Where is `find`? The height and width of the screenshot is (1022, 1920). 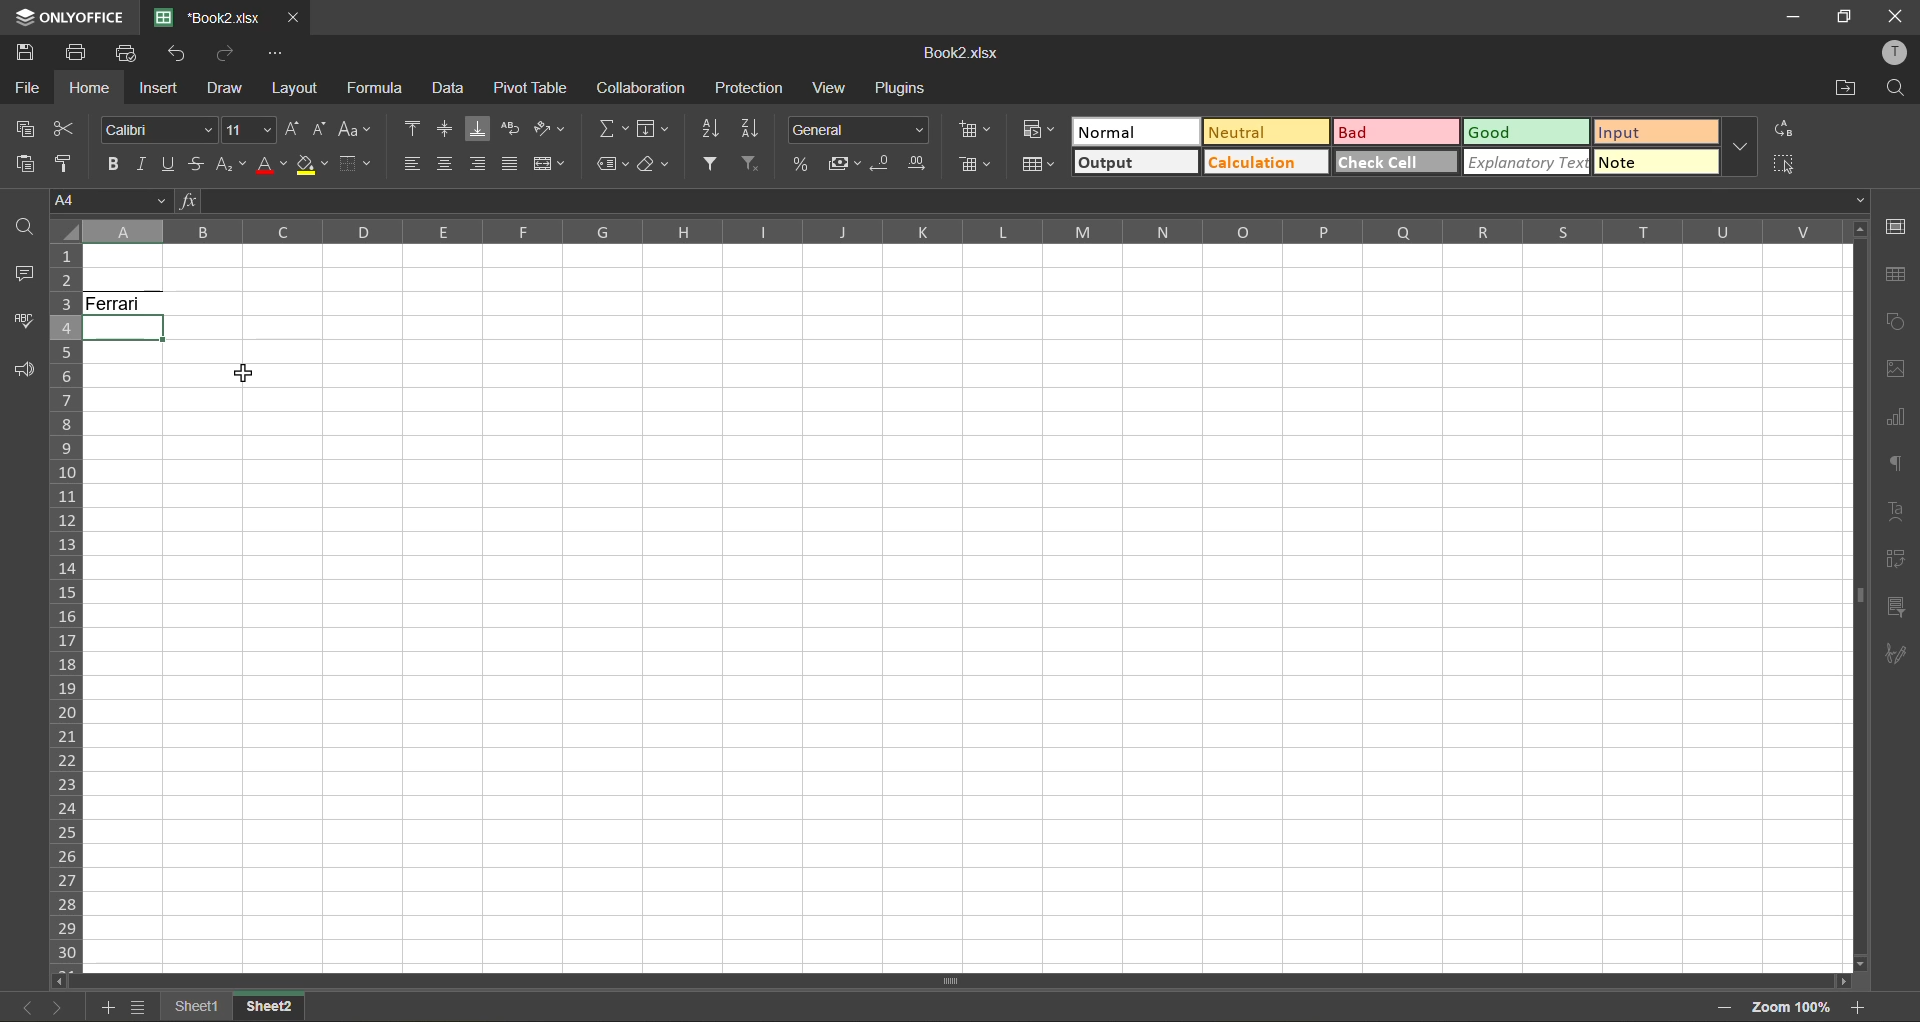 find is located at coordinates (1896, 89).